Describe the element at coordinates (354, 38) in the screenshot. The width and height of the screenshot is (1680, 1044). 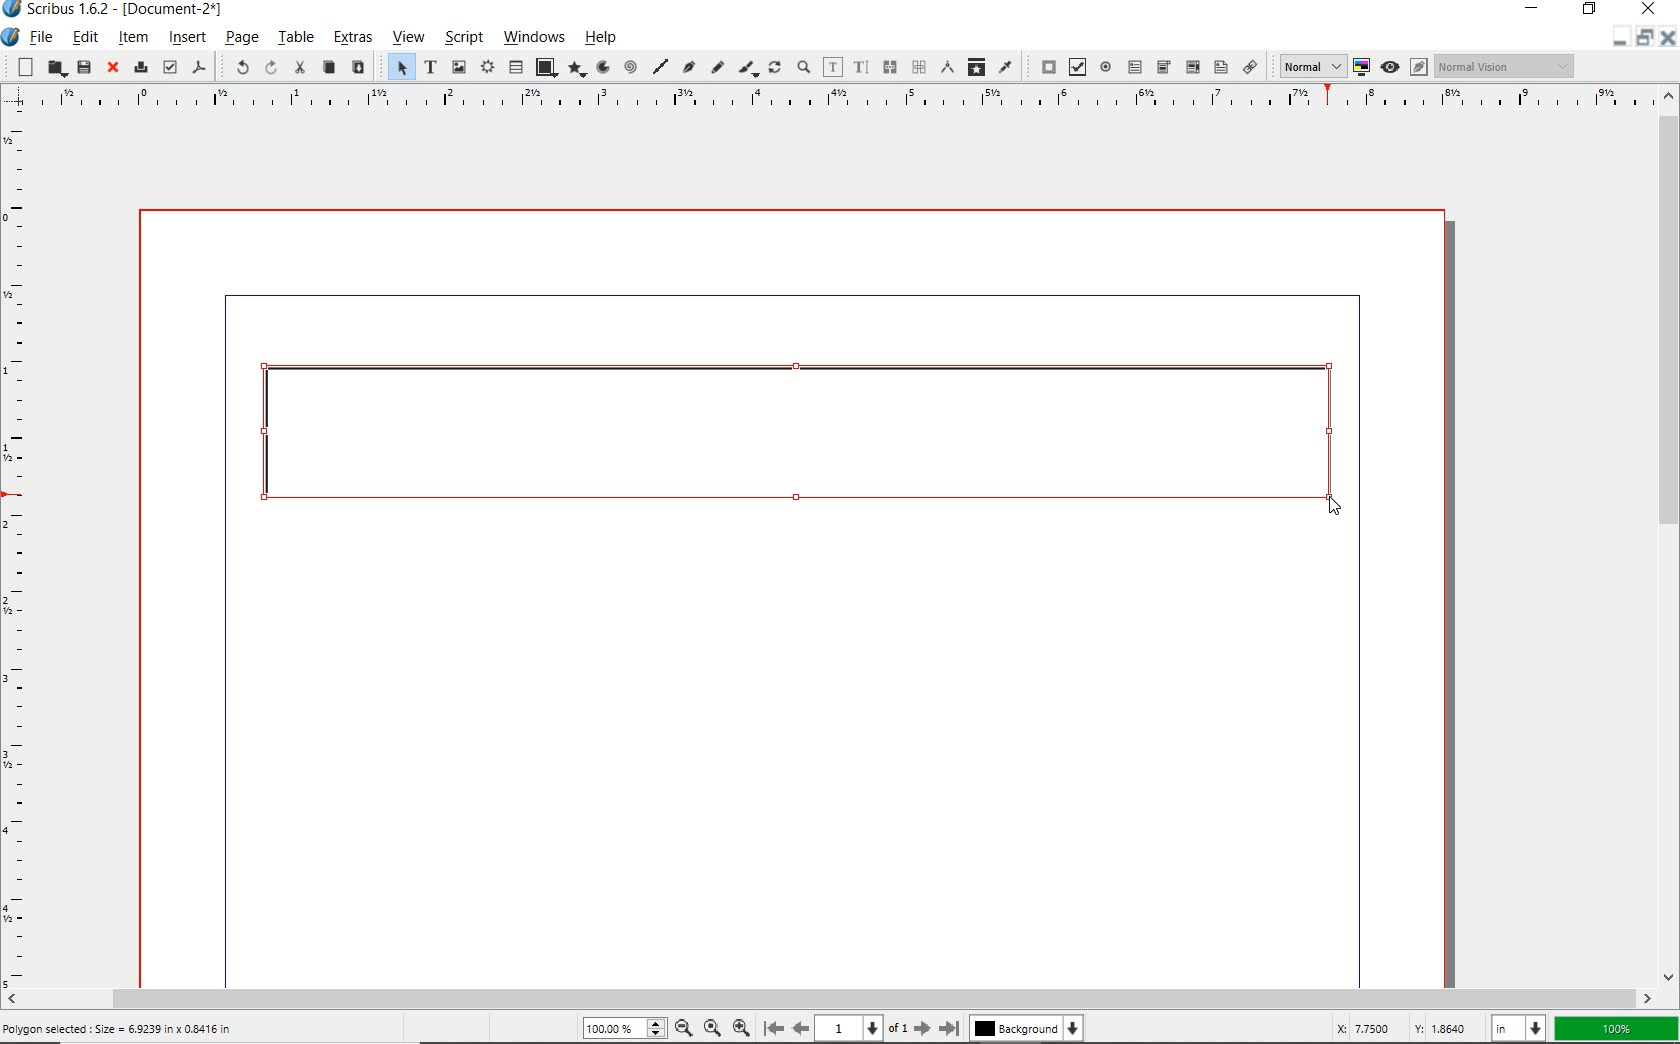
I see `extras` at that location.